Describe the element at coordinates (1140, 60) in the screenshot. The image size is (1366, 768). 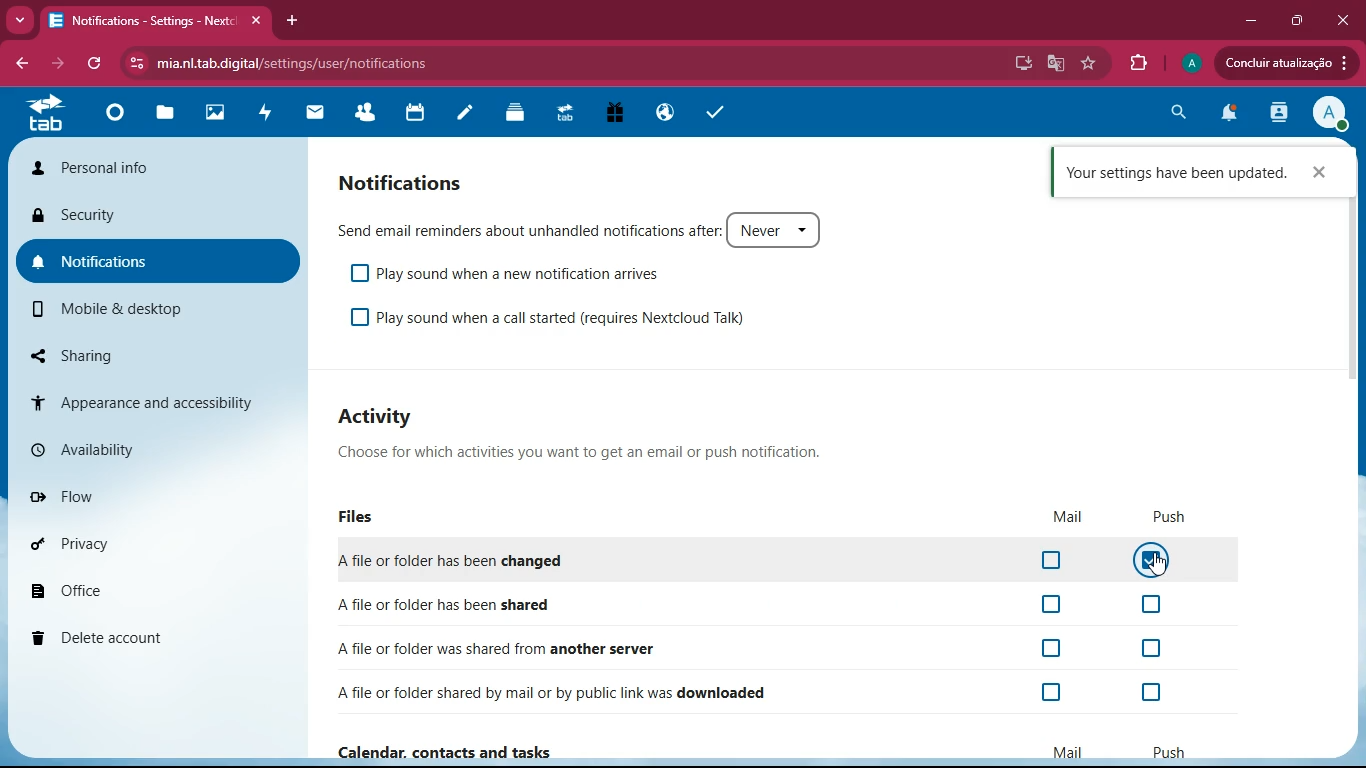
I see `extensions` at that location.